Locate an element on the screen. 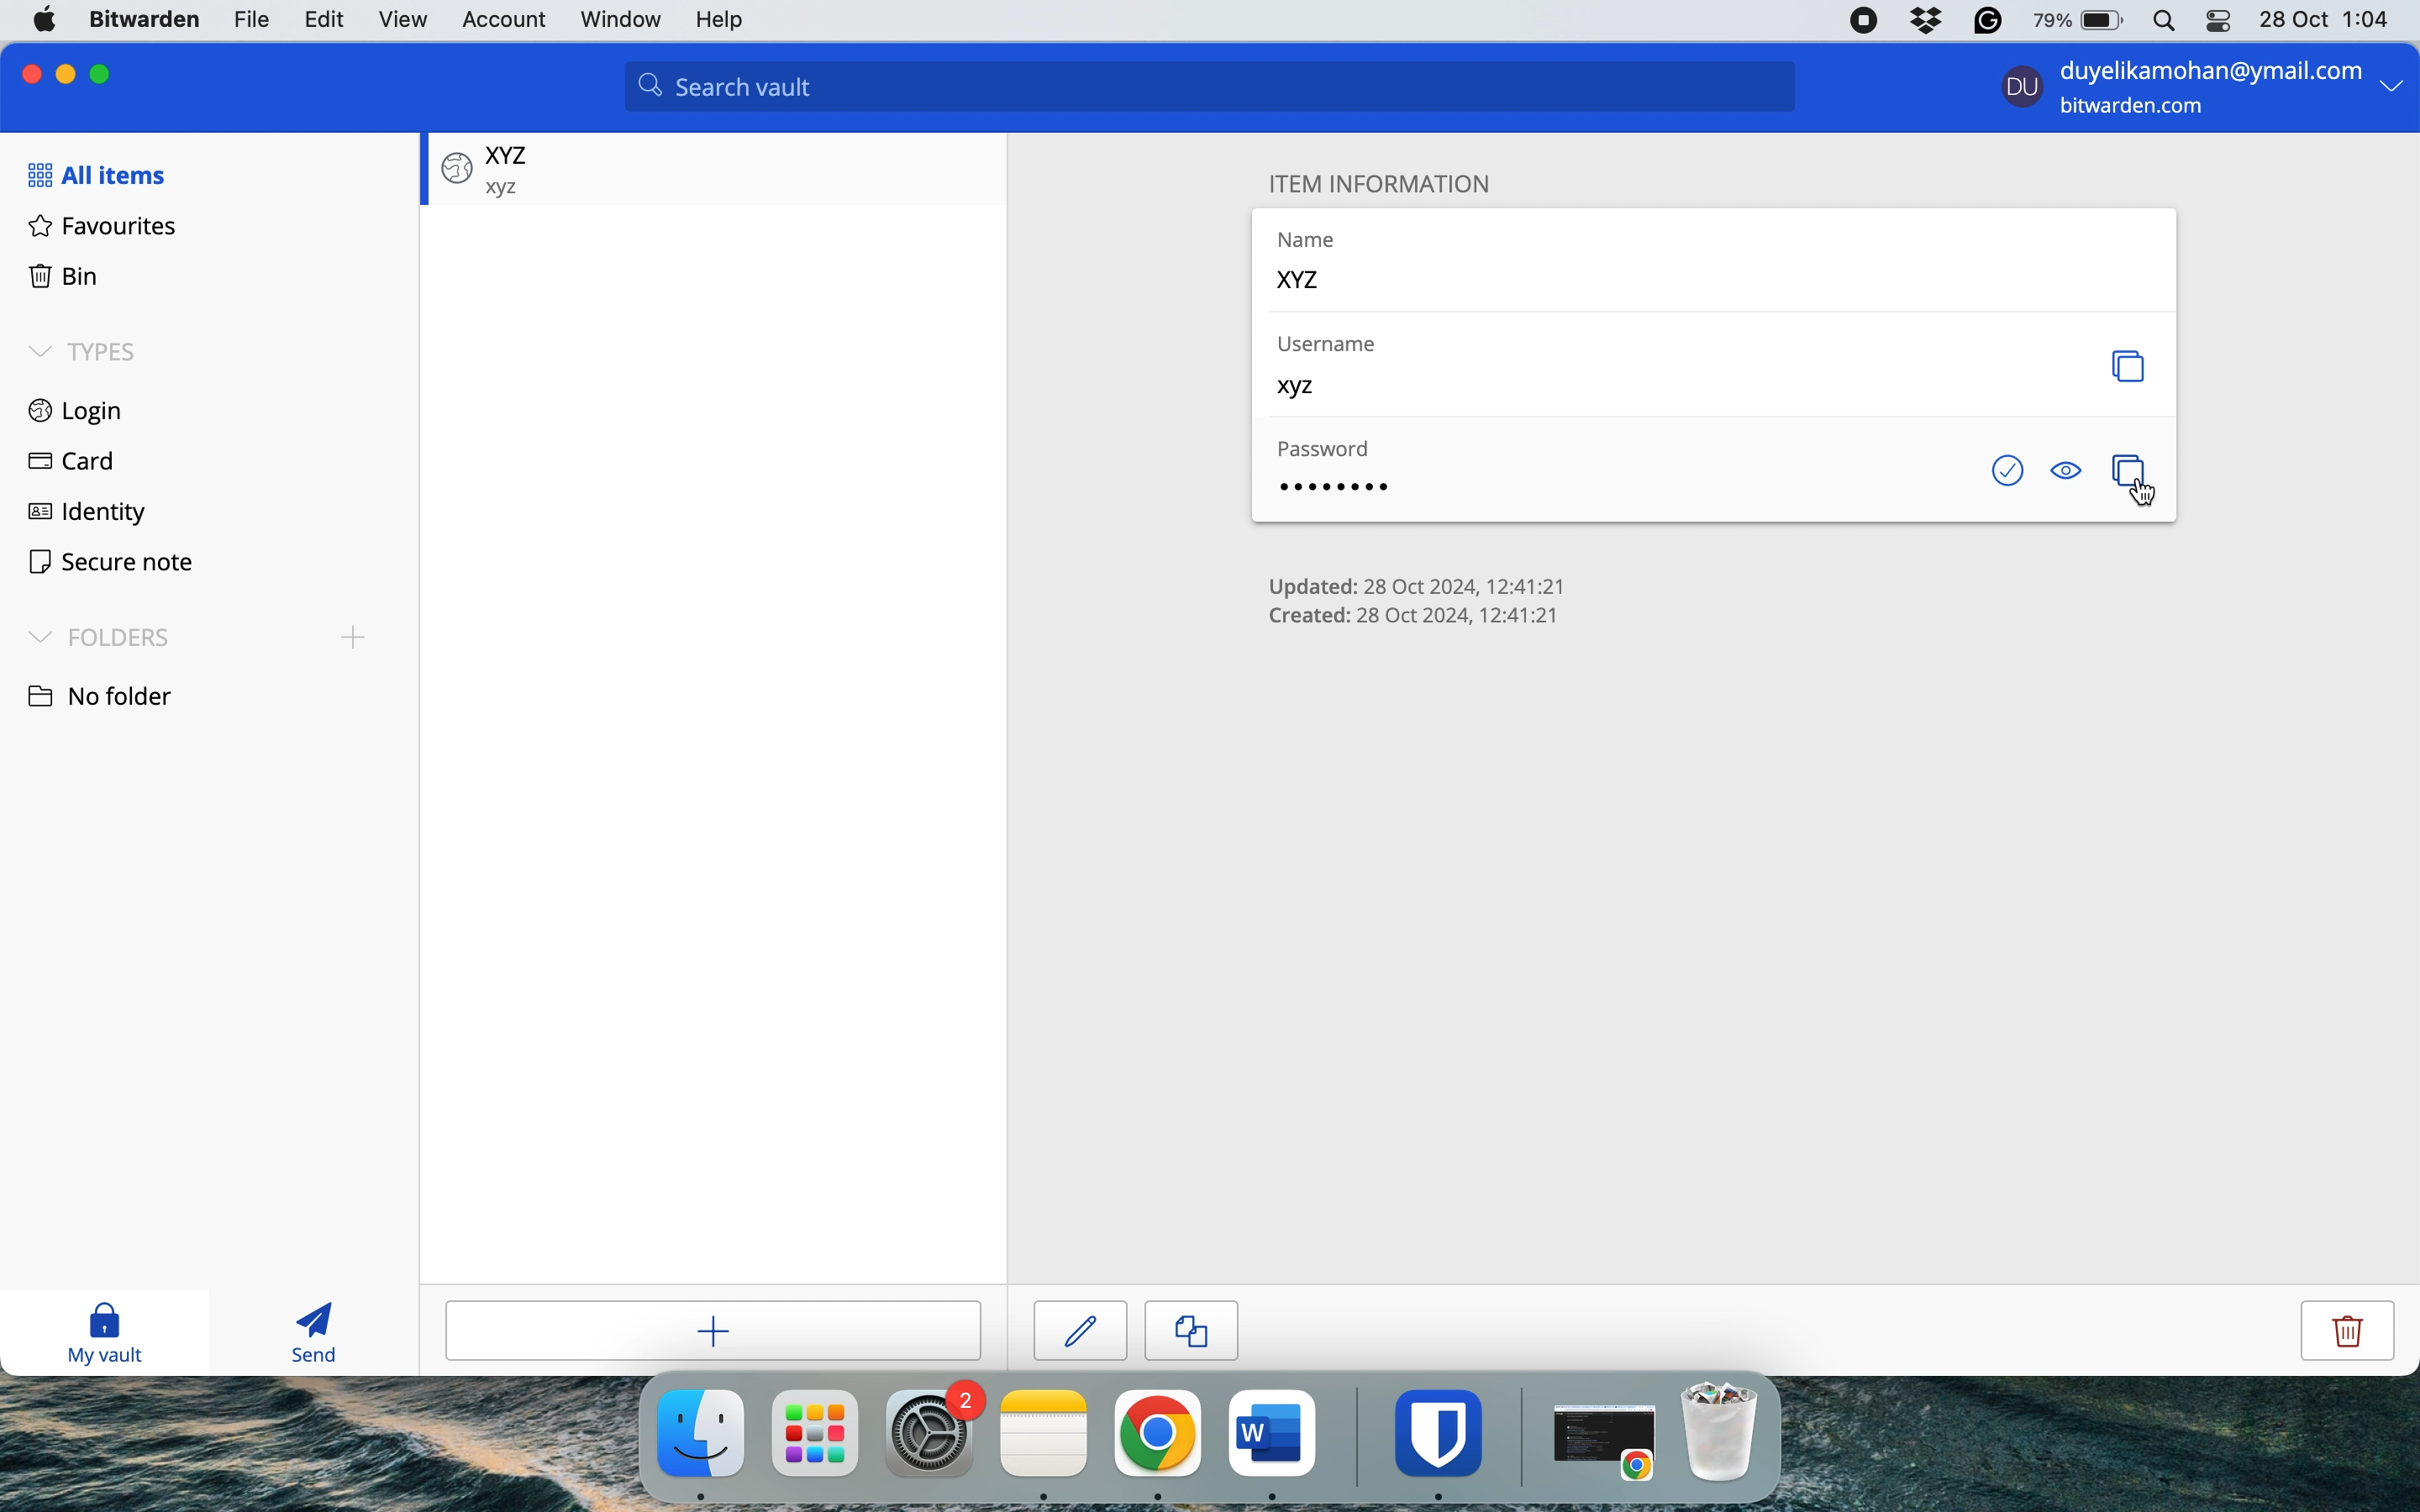 The height and width of the screenshot is (1512, 2420). window is located at coordinates (623, 21).